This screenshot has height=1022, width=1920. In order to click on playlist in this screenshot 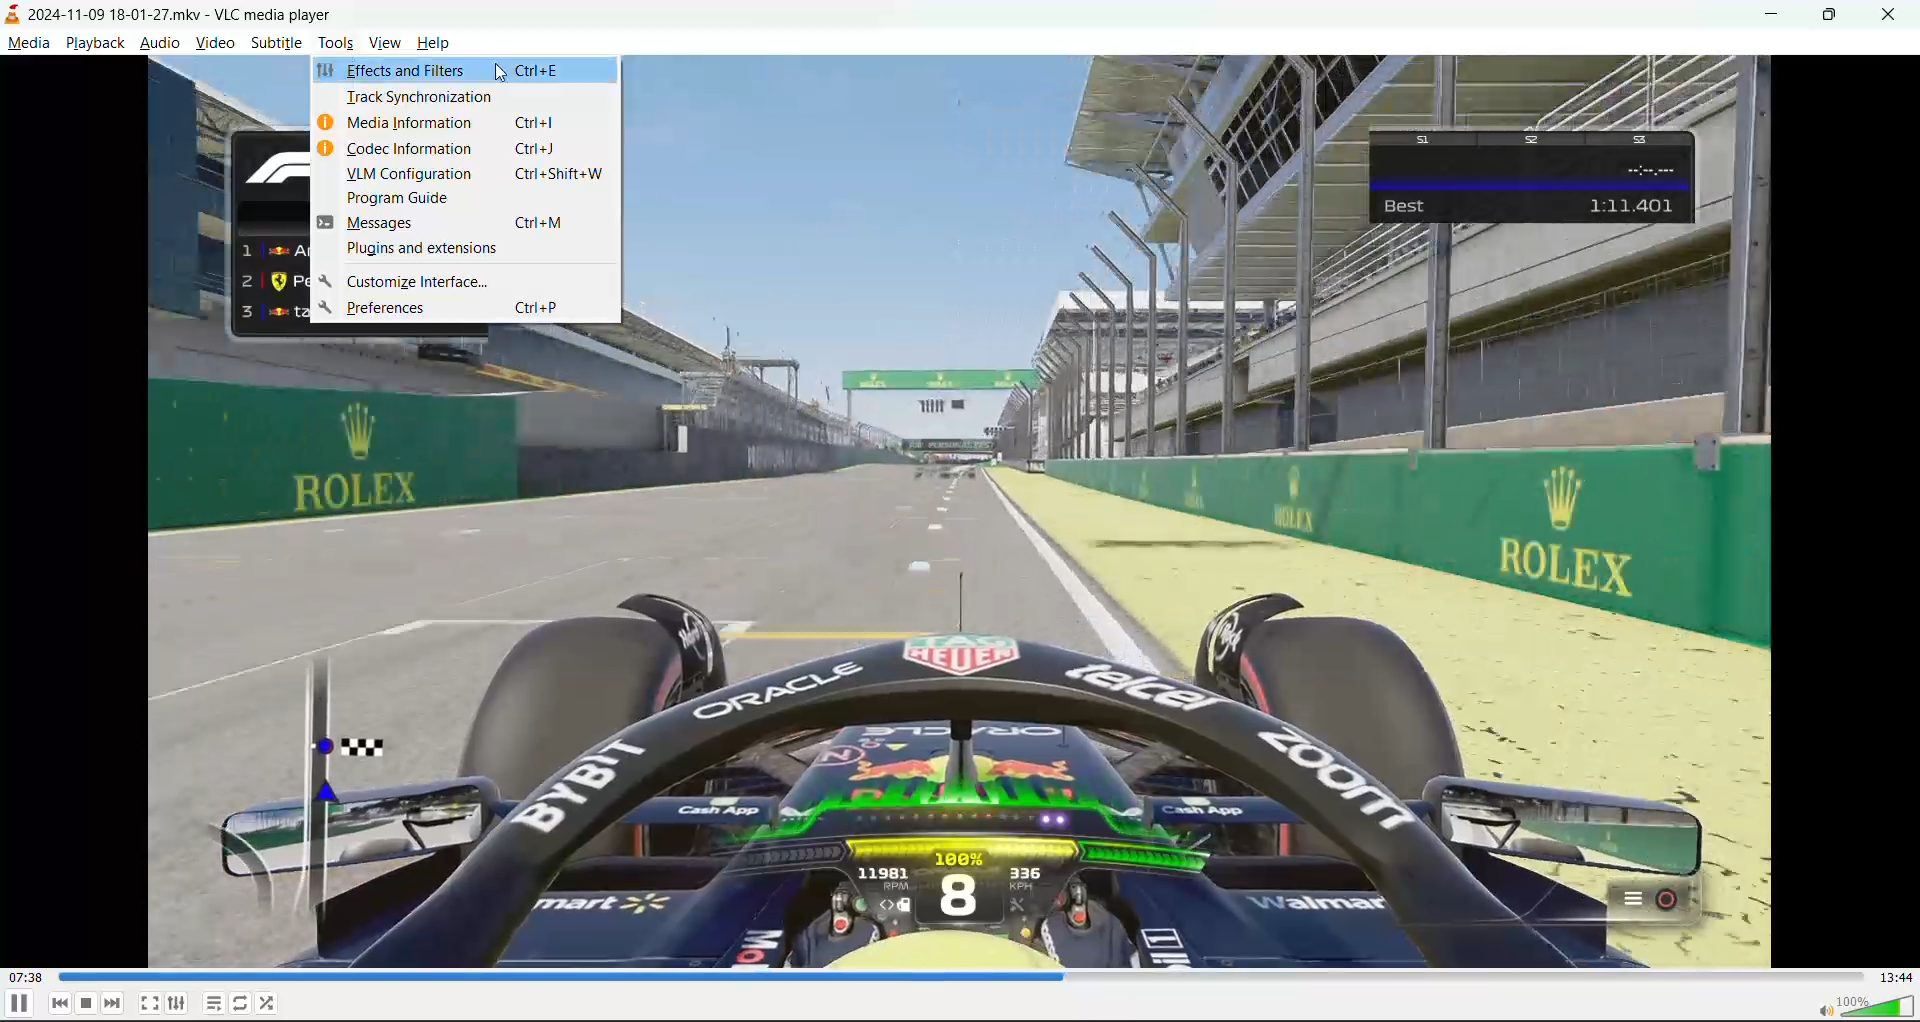, I will do `click(215, 1003)`.